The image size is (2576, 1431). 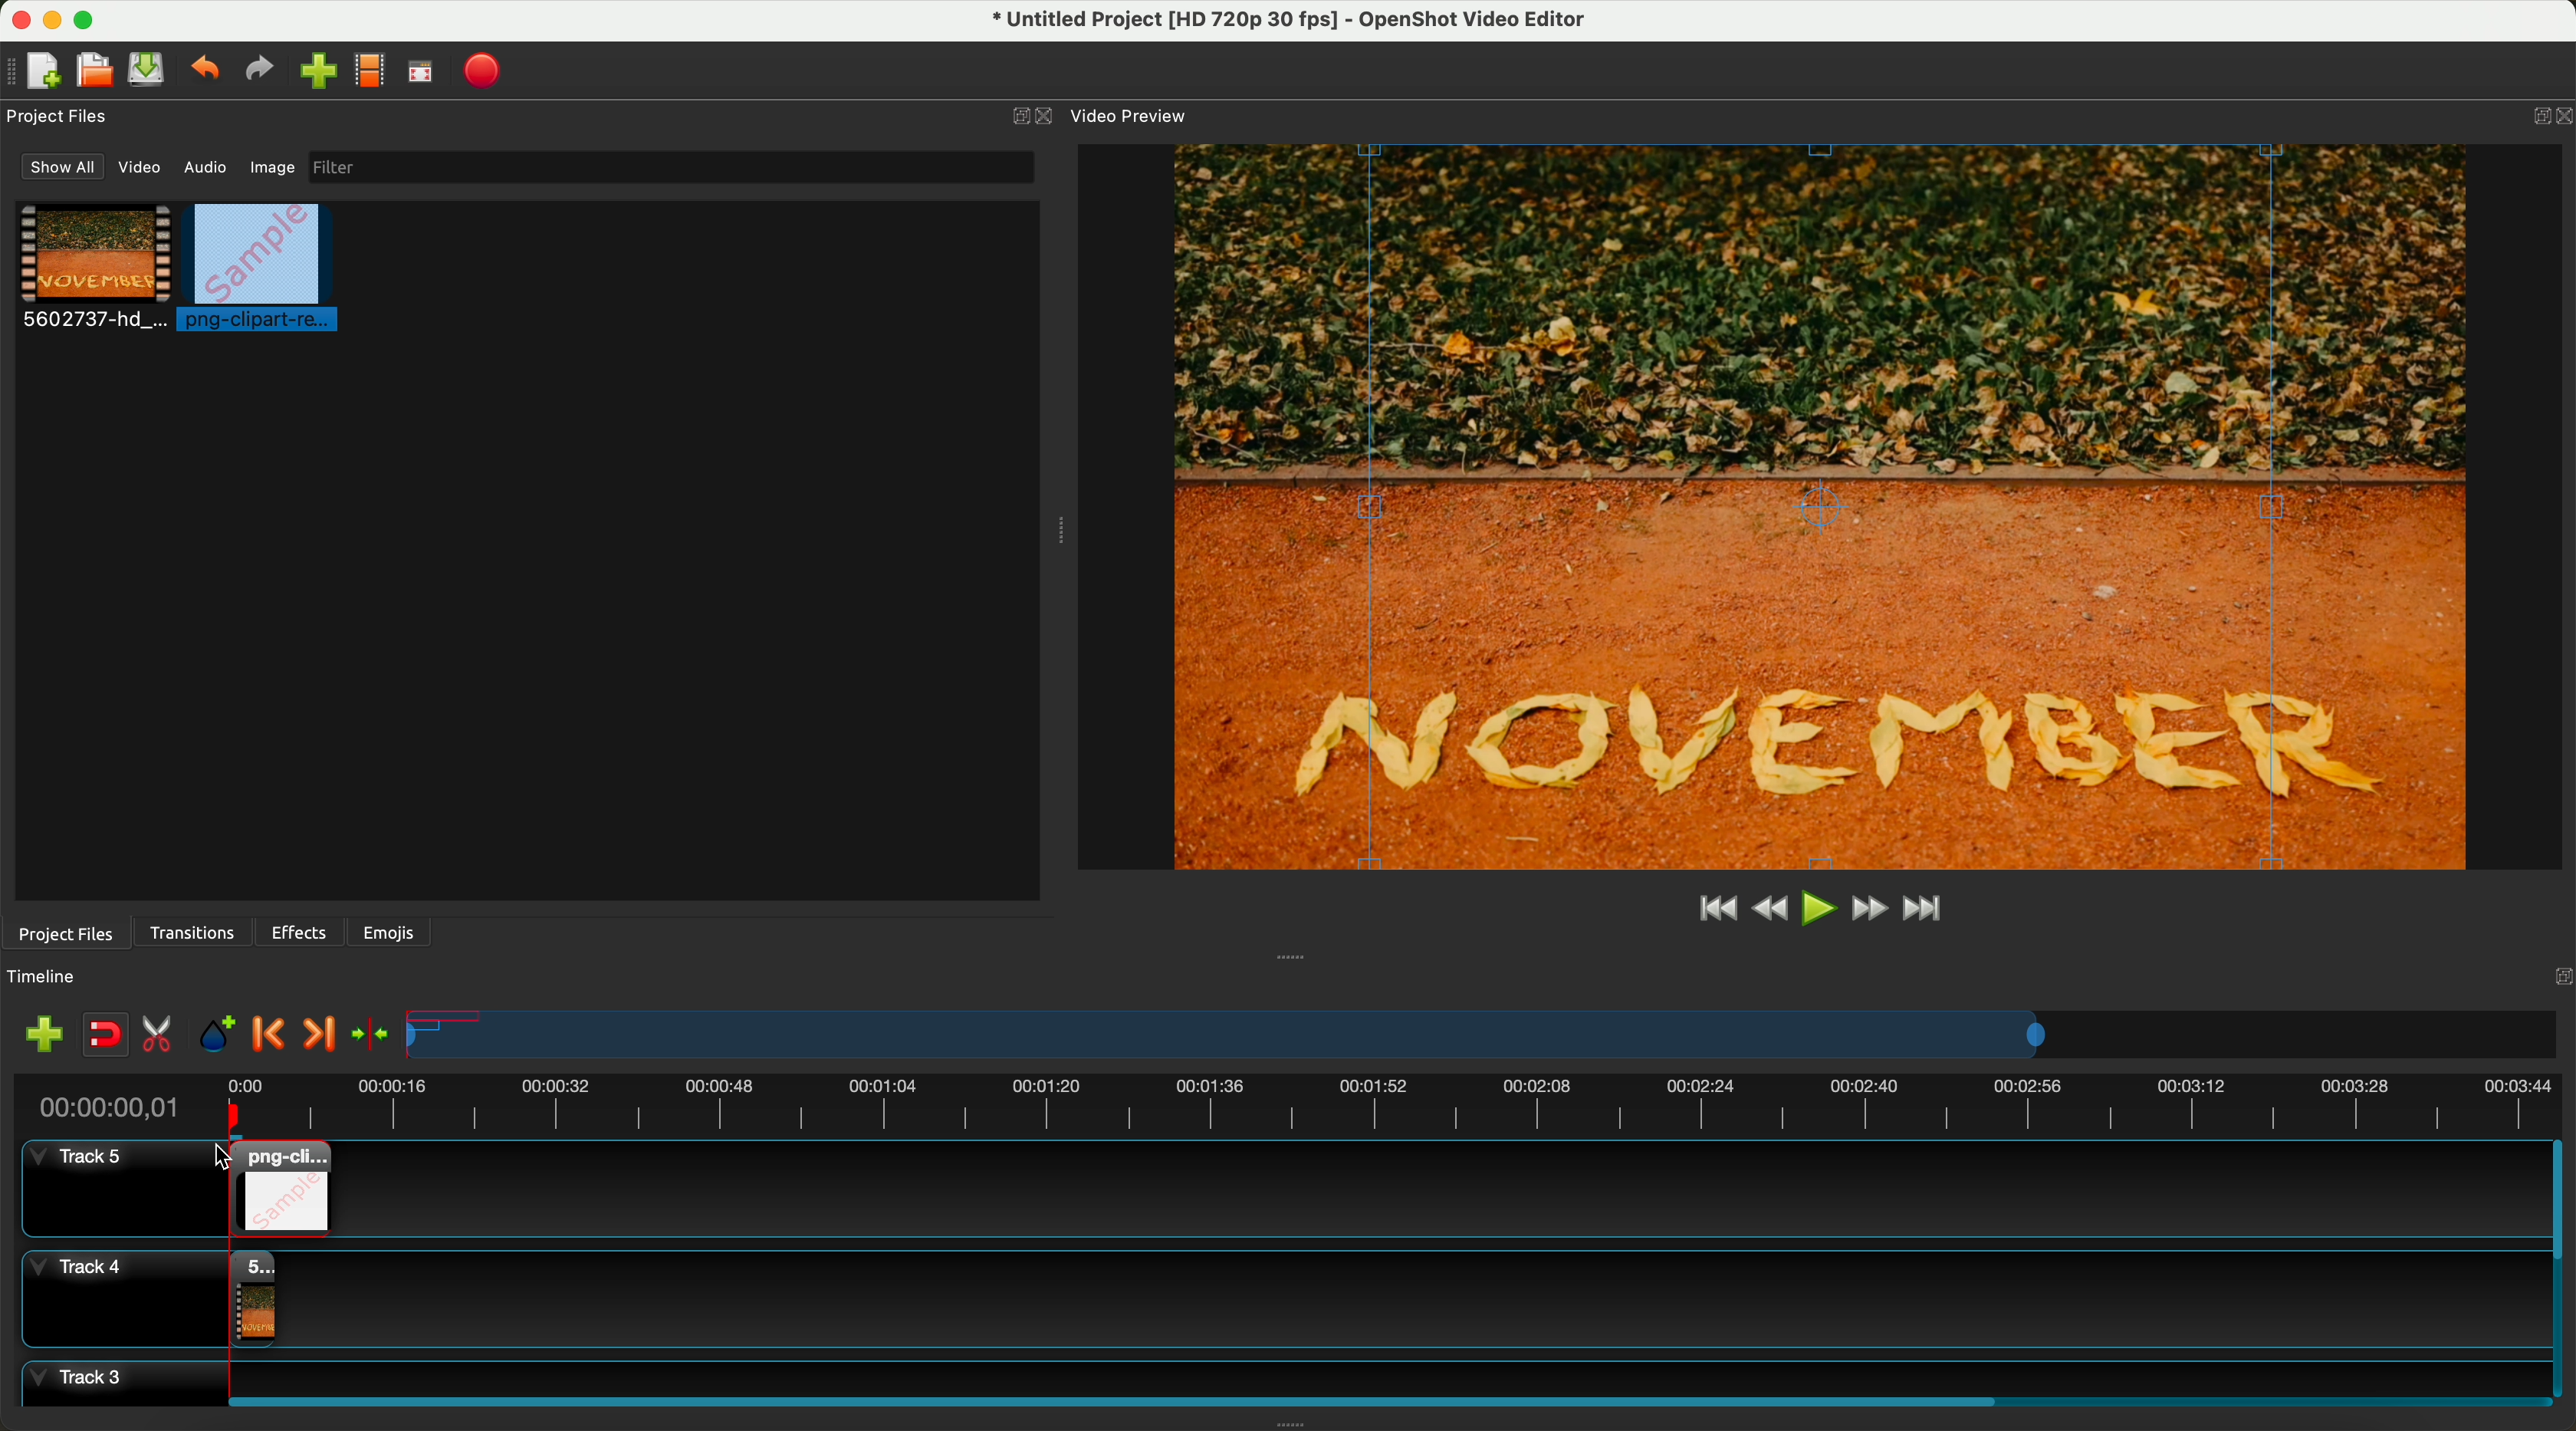 I want to click on import files, so click(x=38, y=1033).